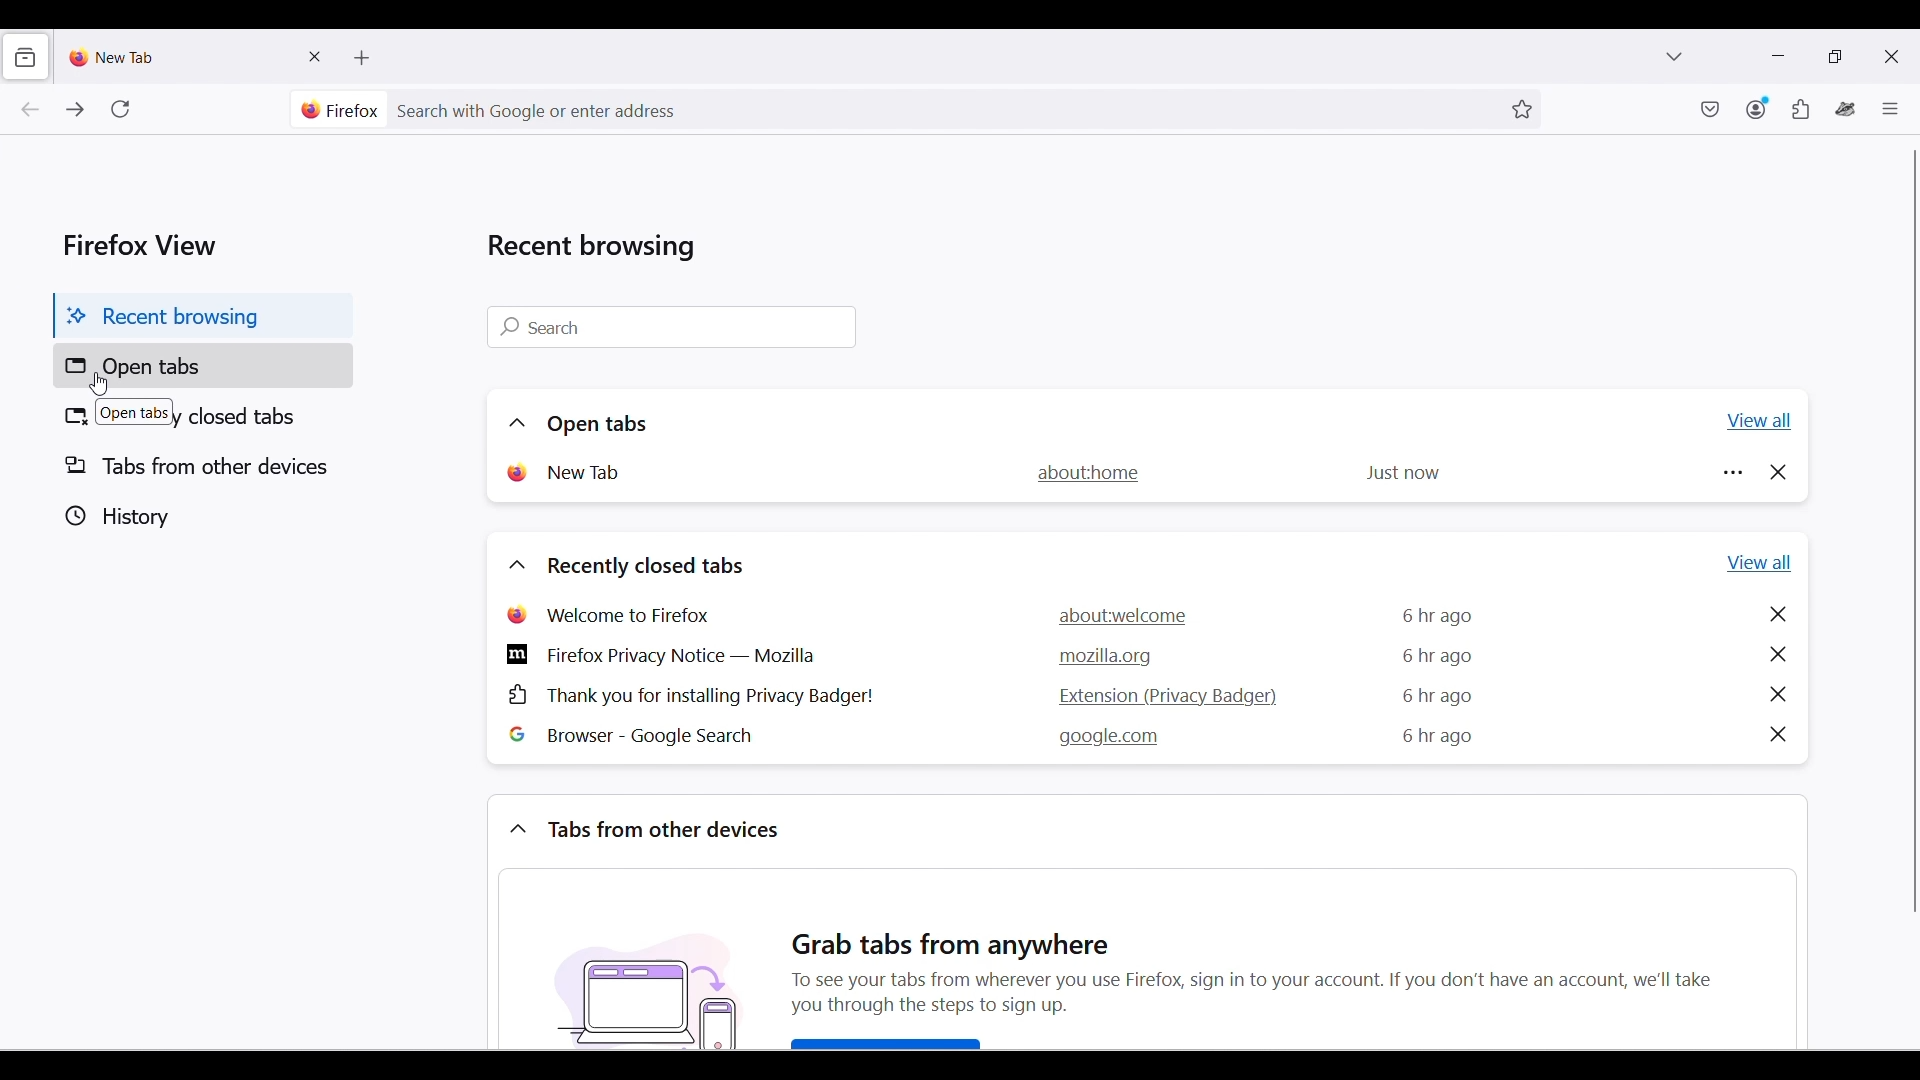 This screenshot has width=1920, height=1080. Describe the element at coordinates (596, 425) in the screenshot. I see `Section title - Open tabs` at that location.